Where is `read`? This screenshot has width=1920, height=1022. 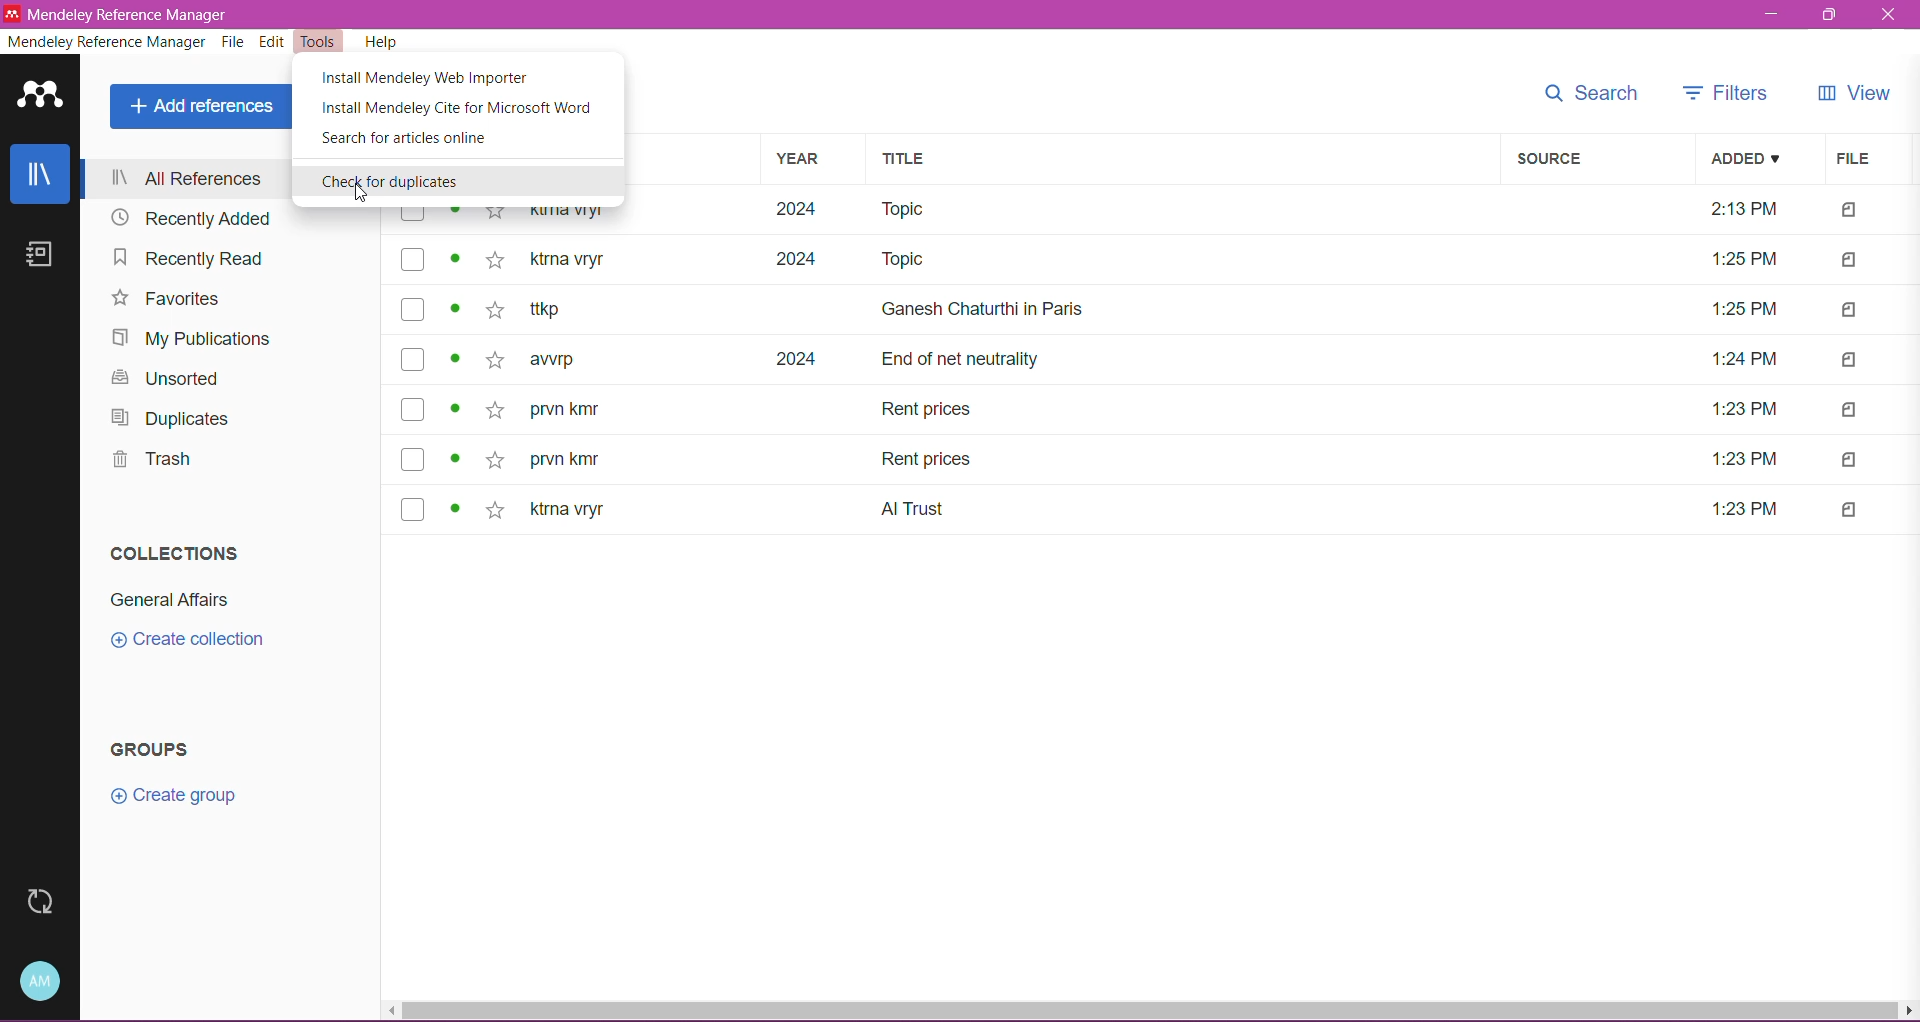
read is located at coordinates (454, 359).